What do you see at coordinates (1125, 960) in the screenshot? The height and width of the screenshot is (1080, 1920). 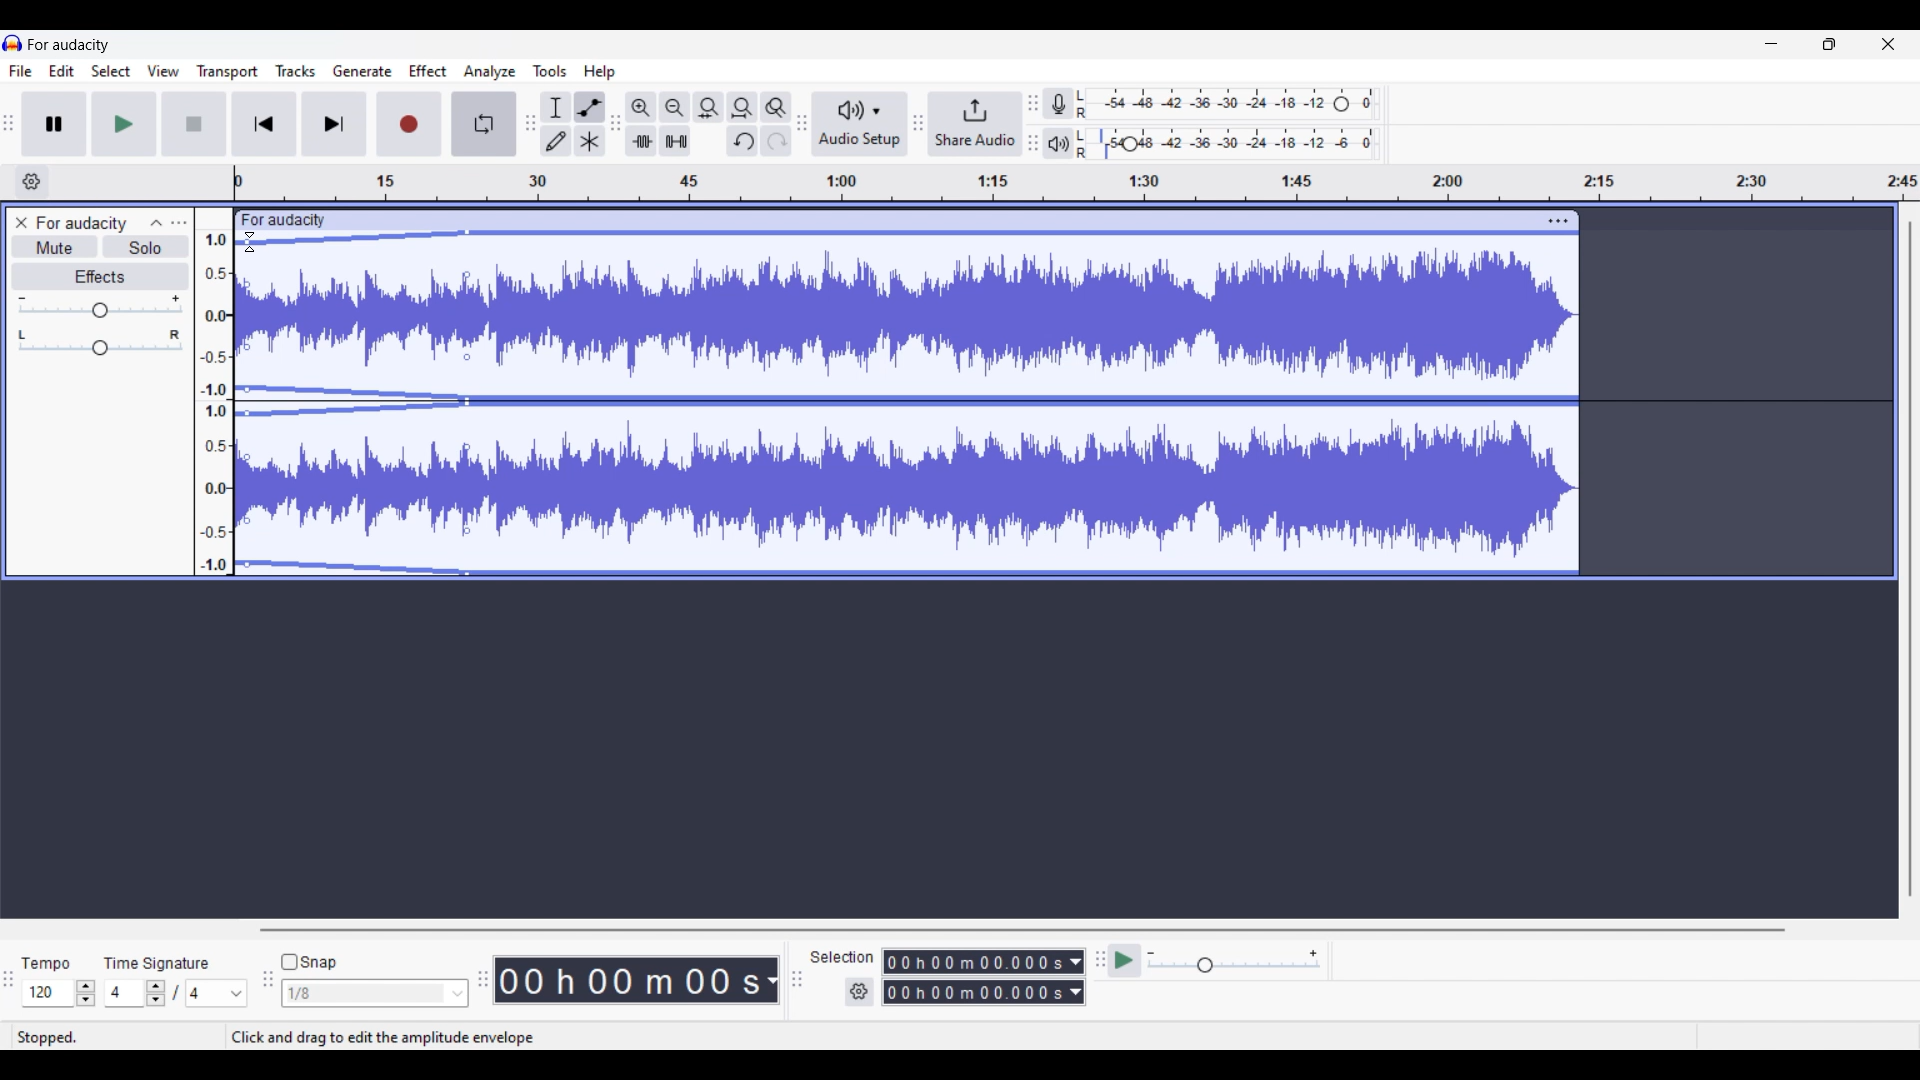 I see `play at speed` at bounding box center [1125, 960].